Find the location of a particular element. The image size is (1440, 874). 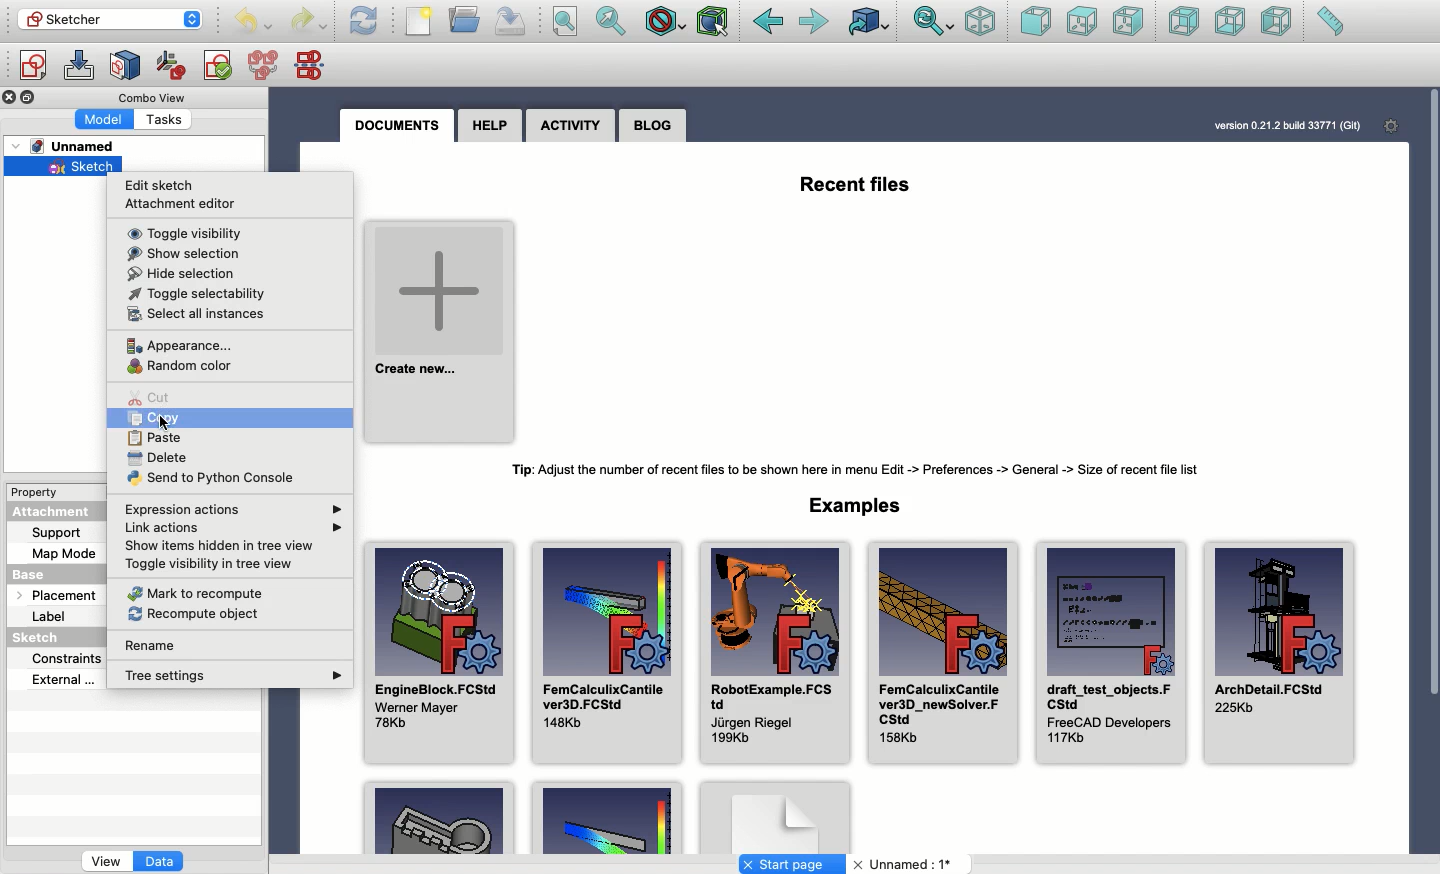

Tasks is located at coordinates (169, 118).